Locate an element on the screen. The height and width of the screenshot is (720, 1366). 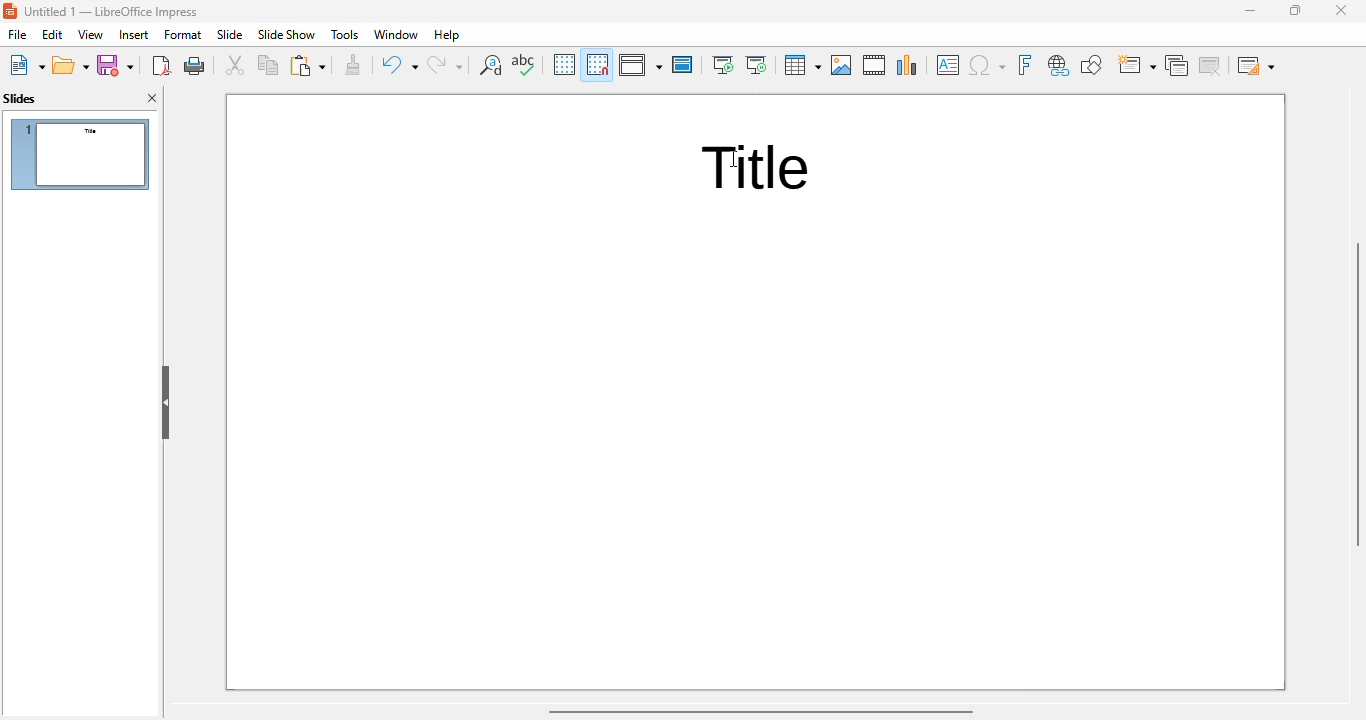
title is located at coordinates (112, 12).